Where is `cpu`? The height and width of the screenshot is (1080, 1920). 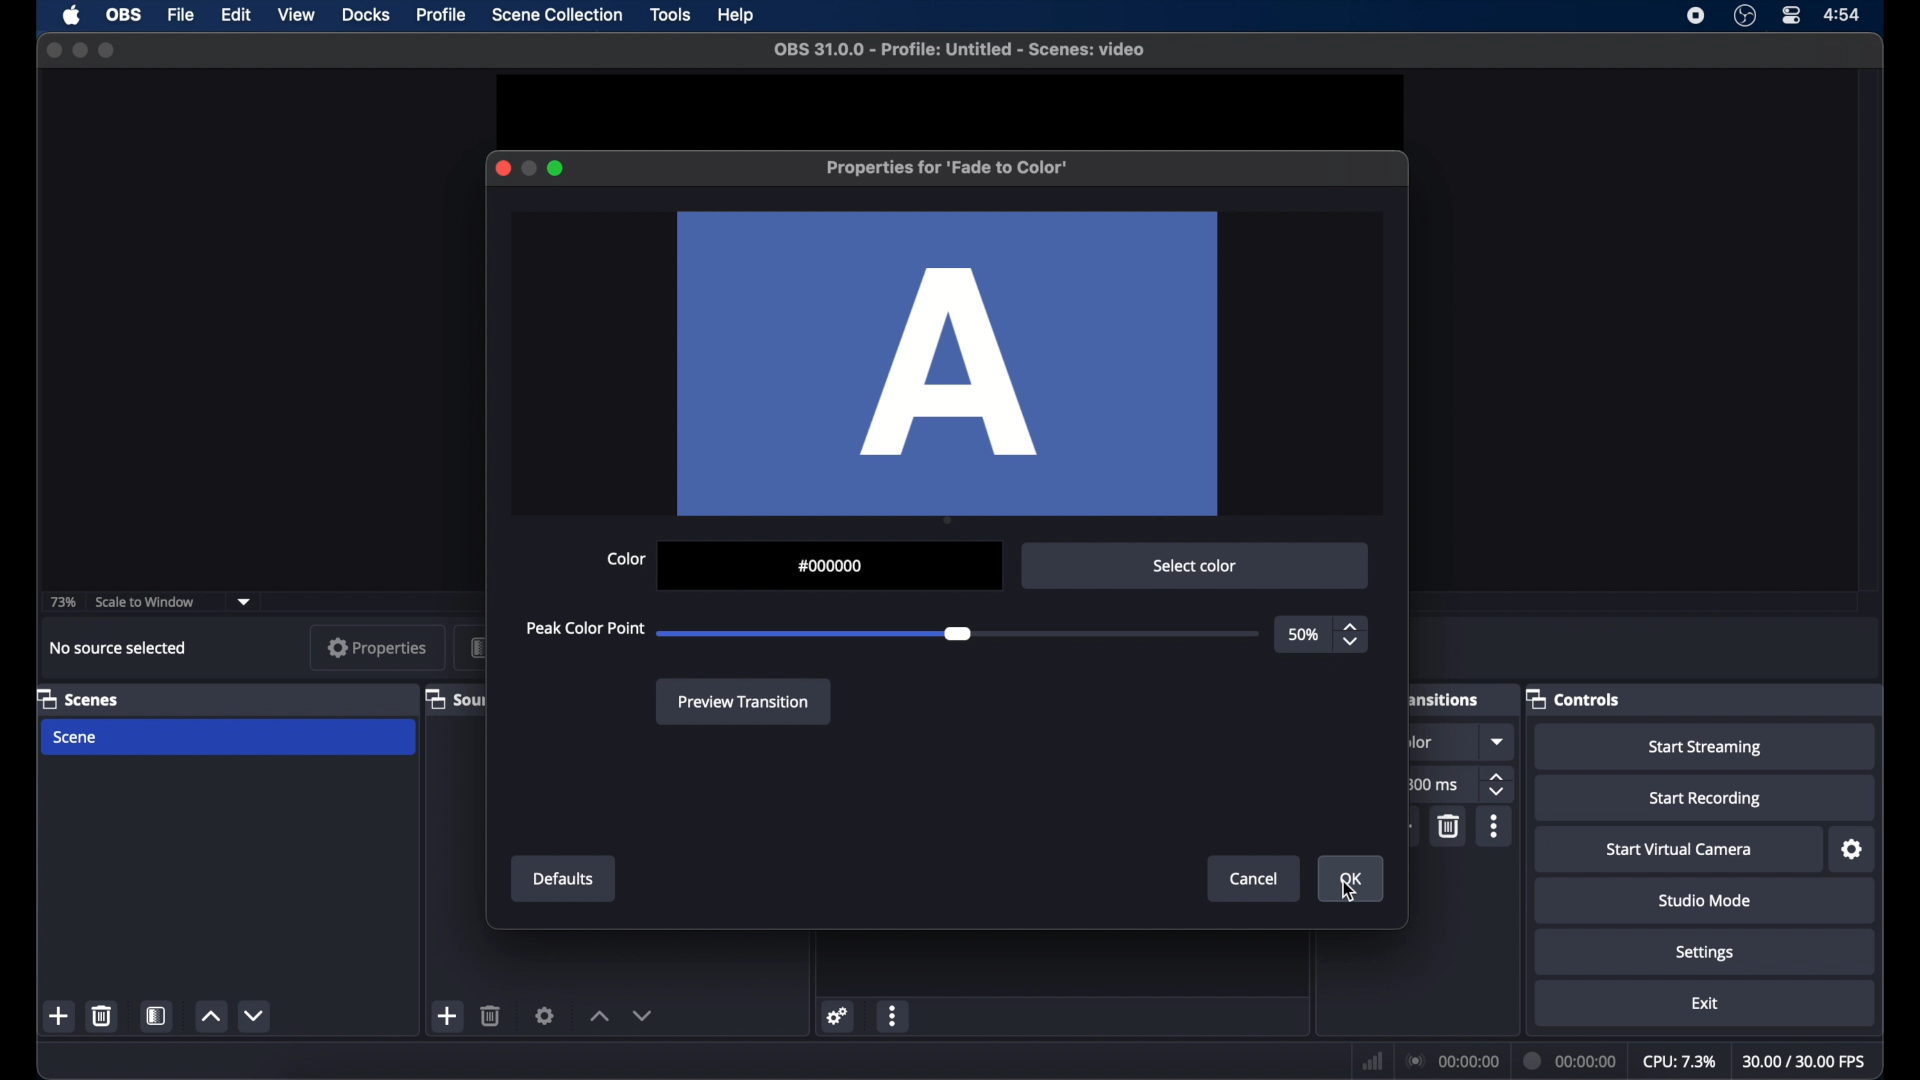
cpu is located at coordinates (1679, 1062).